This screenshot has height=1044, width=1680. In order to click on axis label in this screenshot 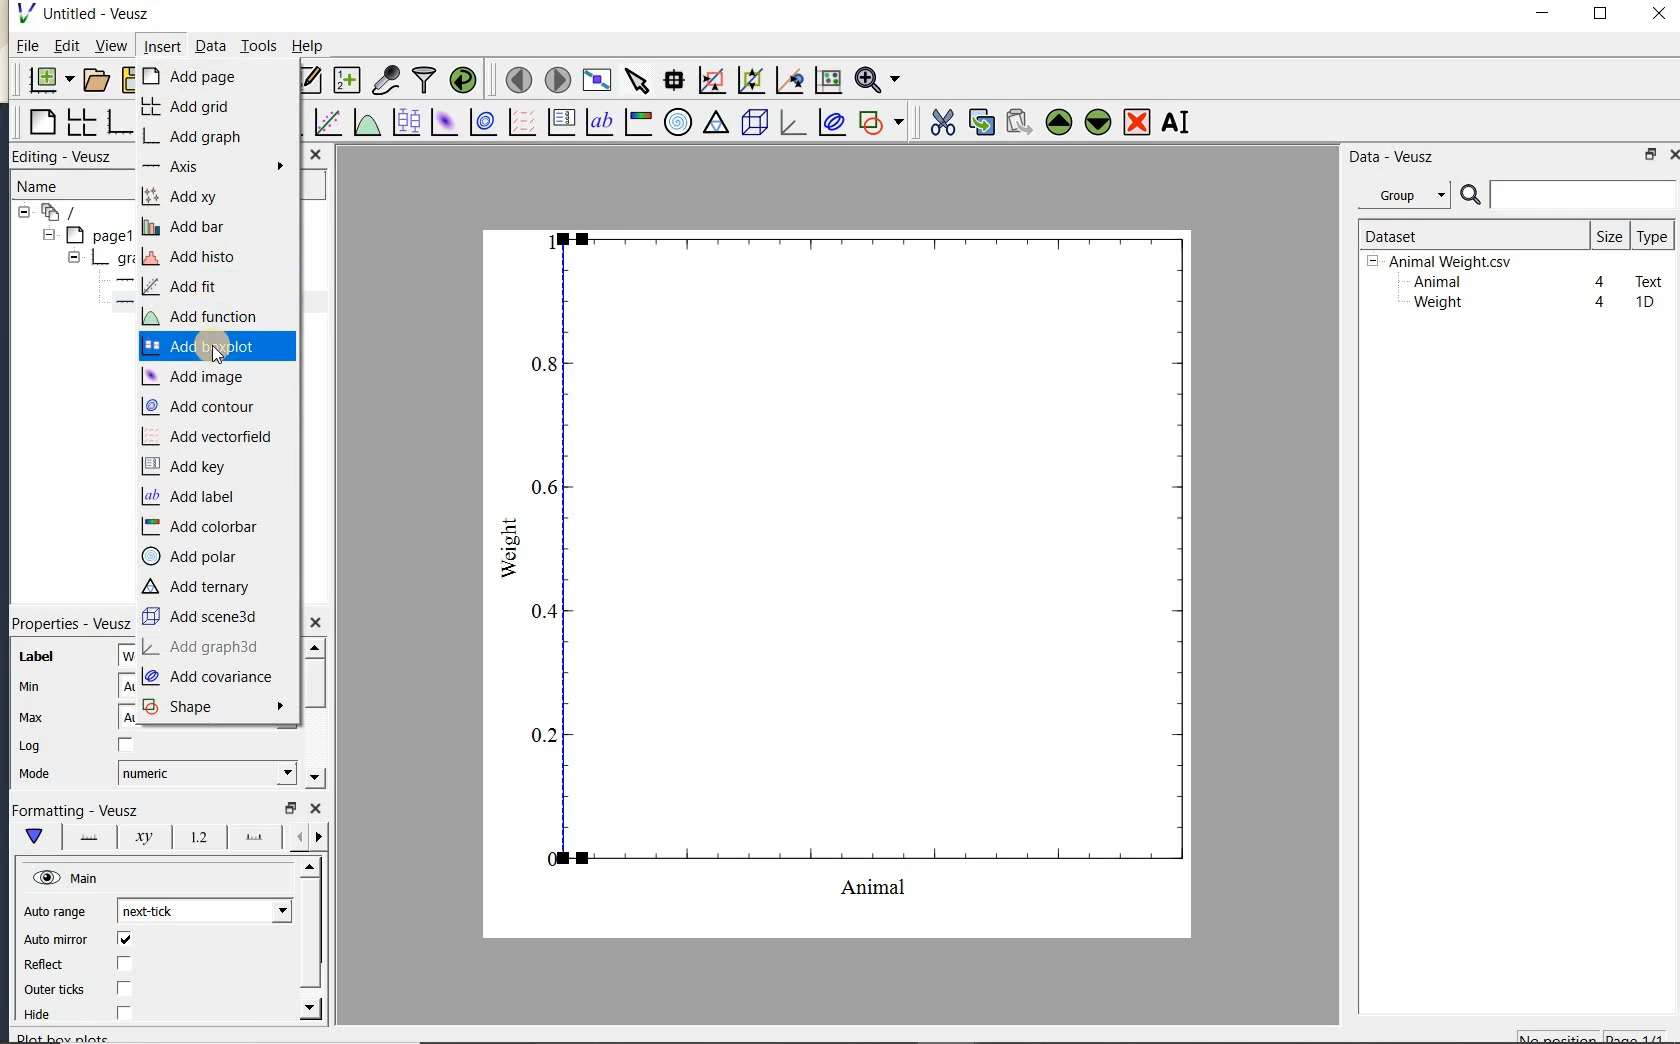, I will do `click(139, 837)`.